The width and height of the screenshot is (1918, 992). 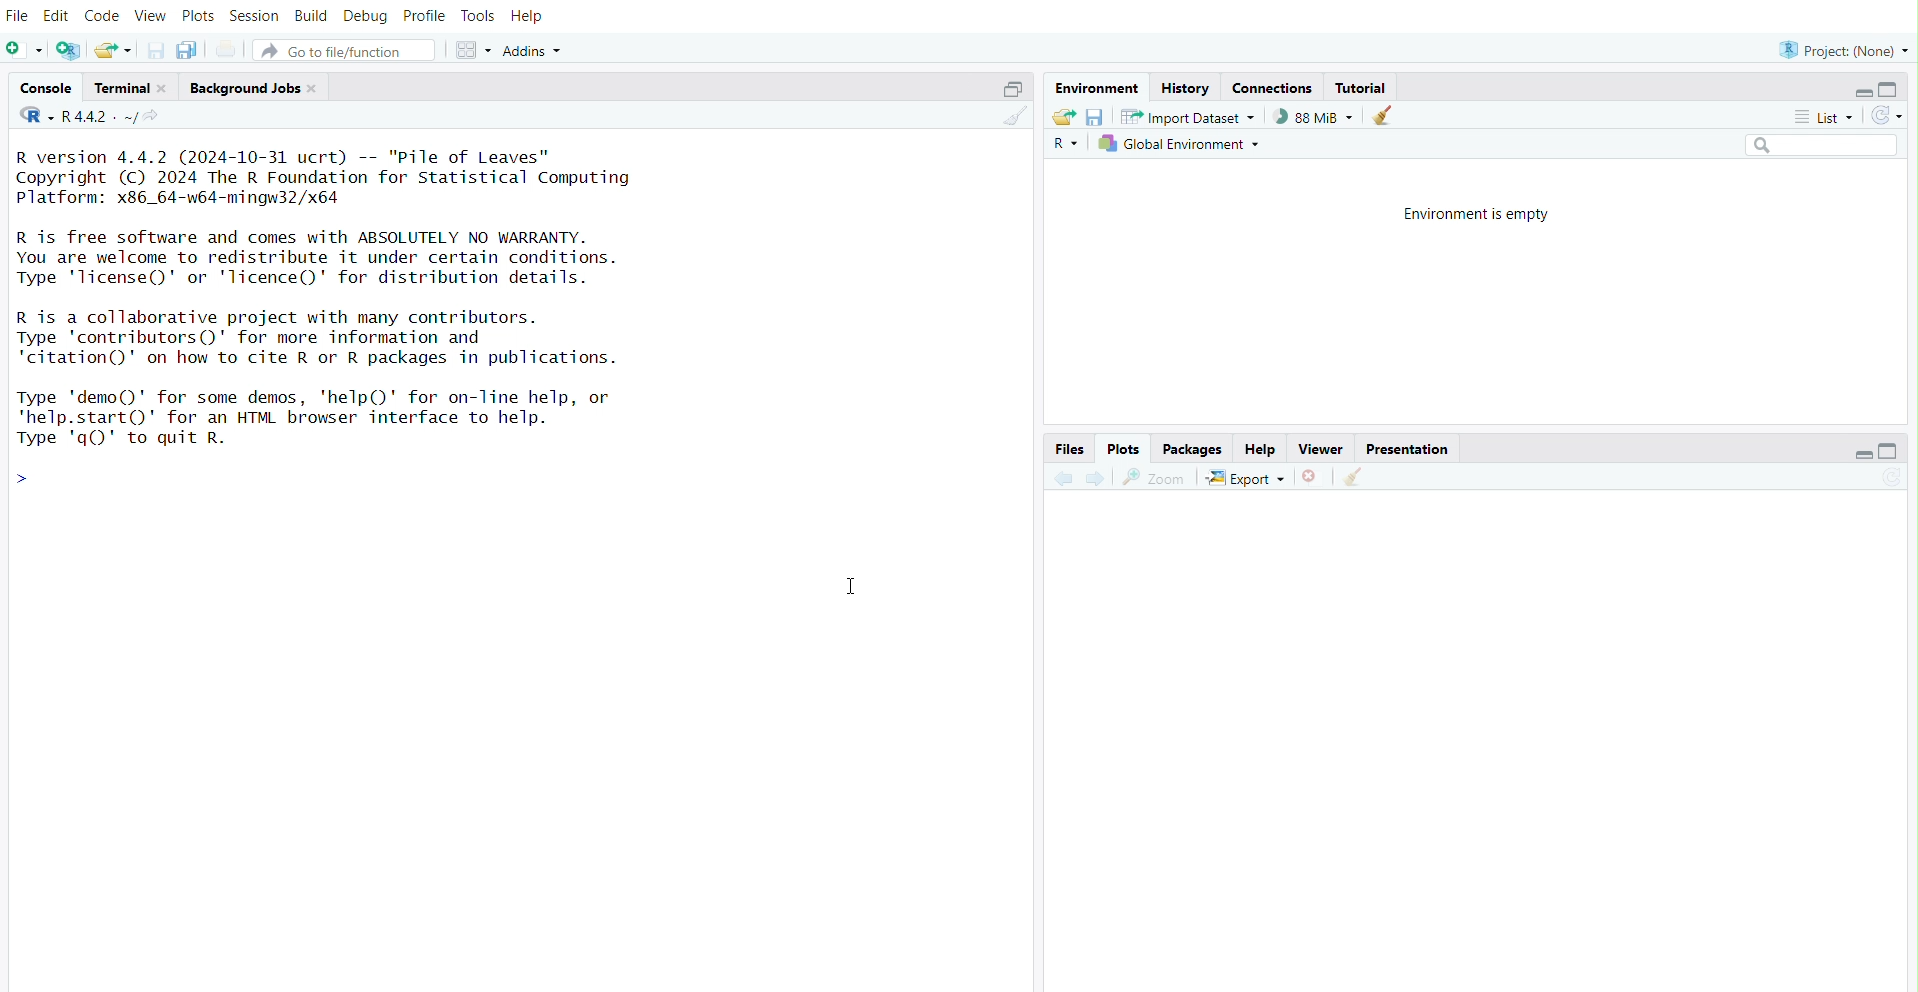 What do you see at coordinates (57, 13) in the screenshot?
I see `edit` at bounding box center [57, 13].